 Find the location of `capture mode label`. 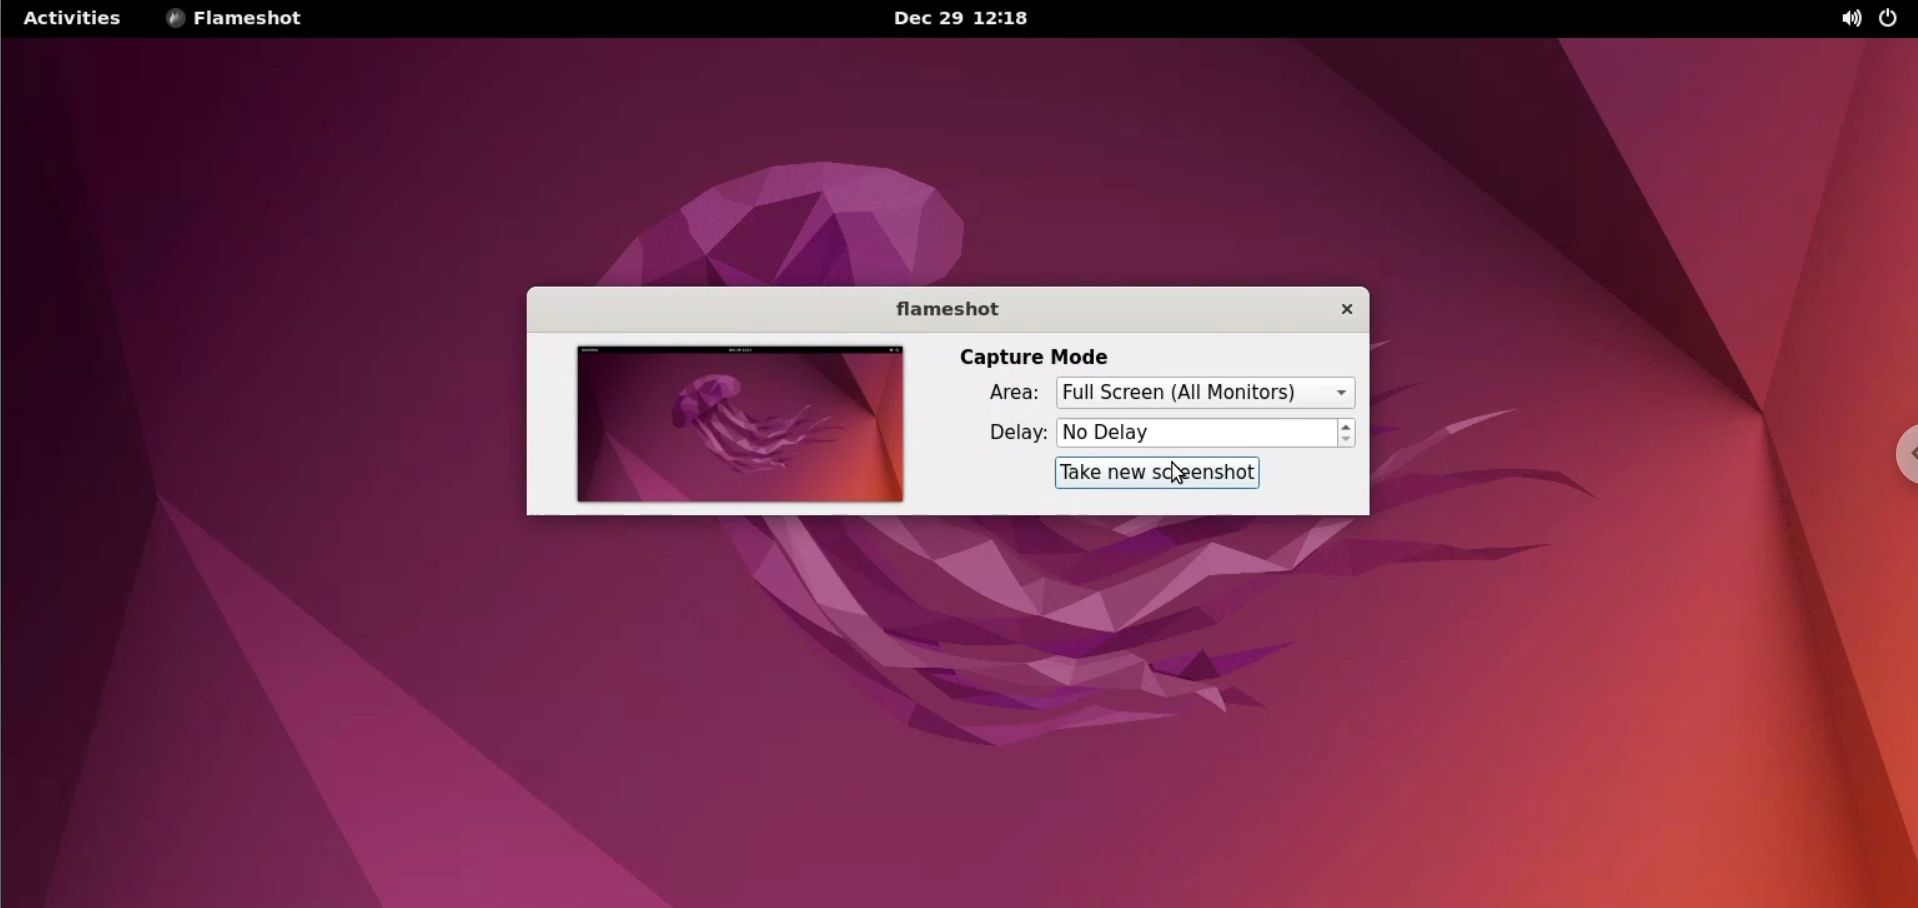

capture mode label is located at coordinates (1036, 358).